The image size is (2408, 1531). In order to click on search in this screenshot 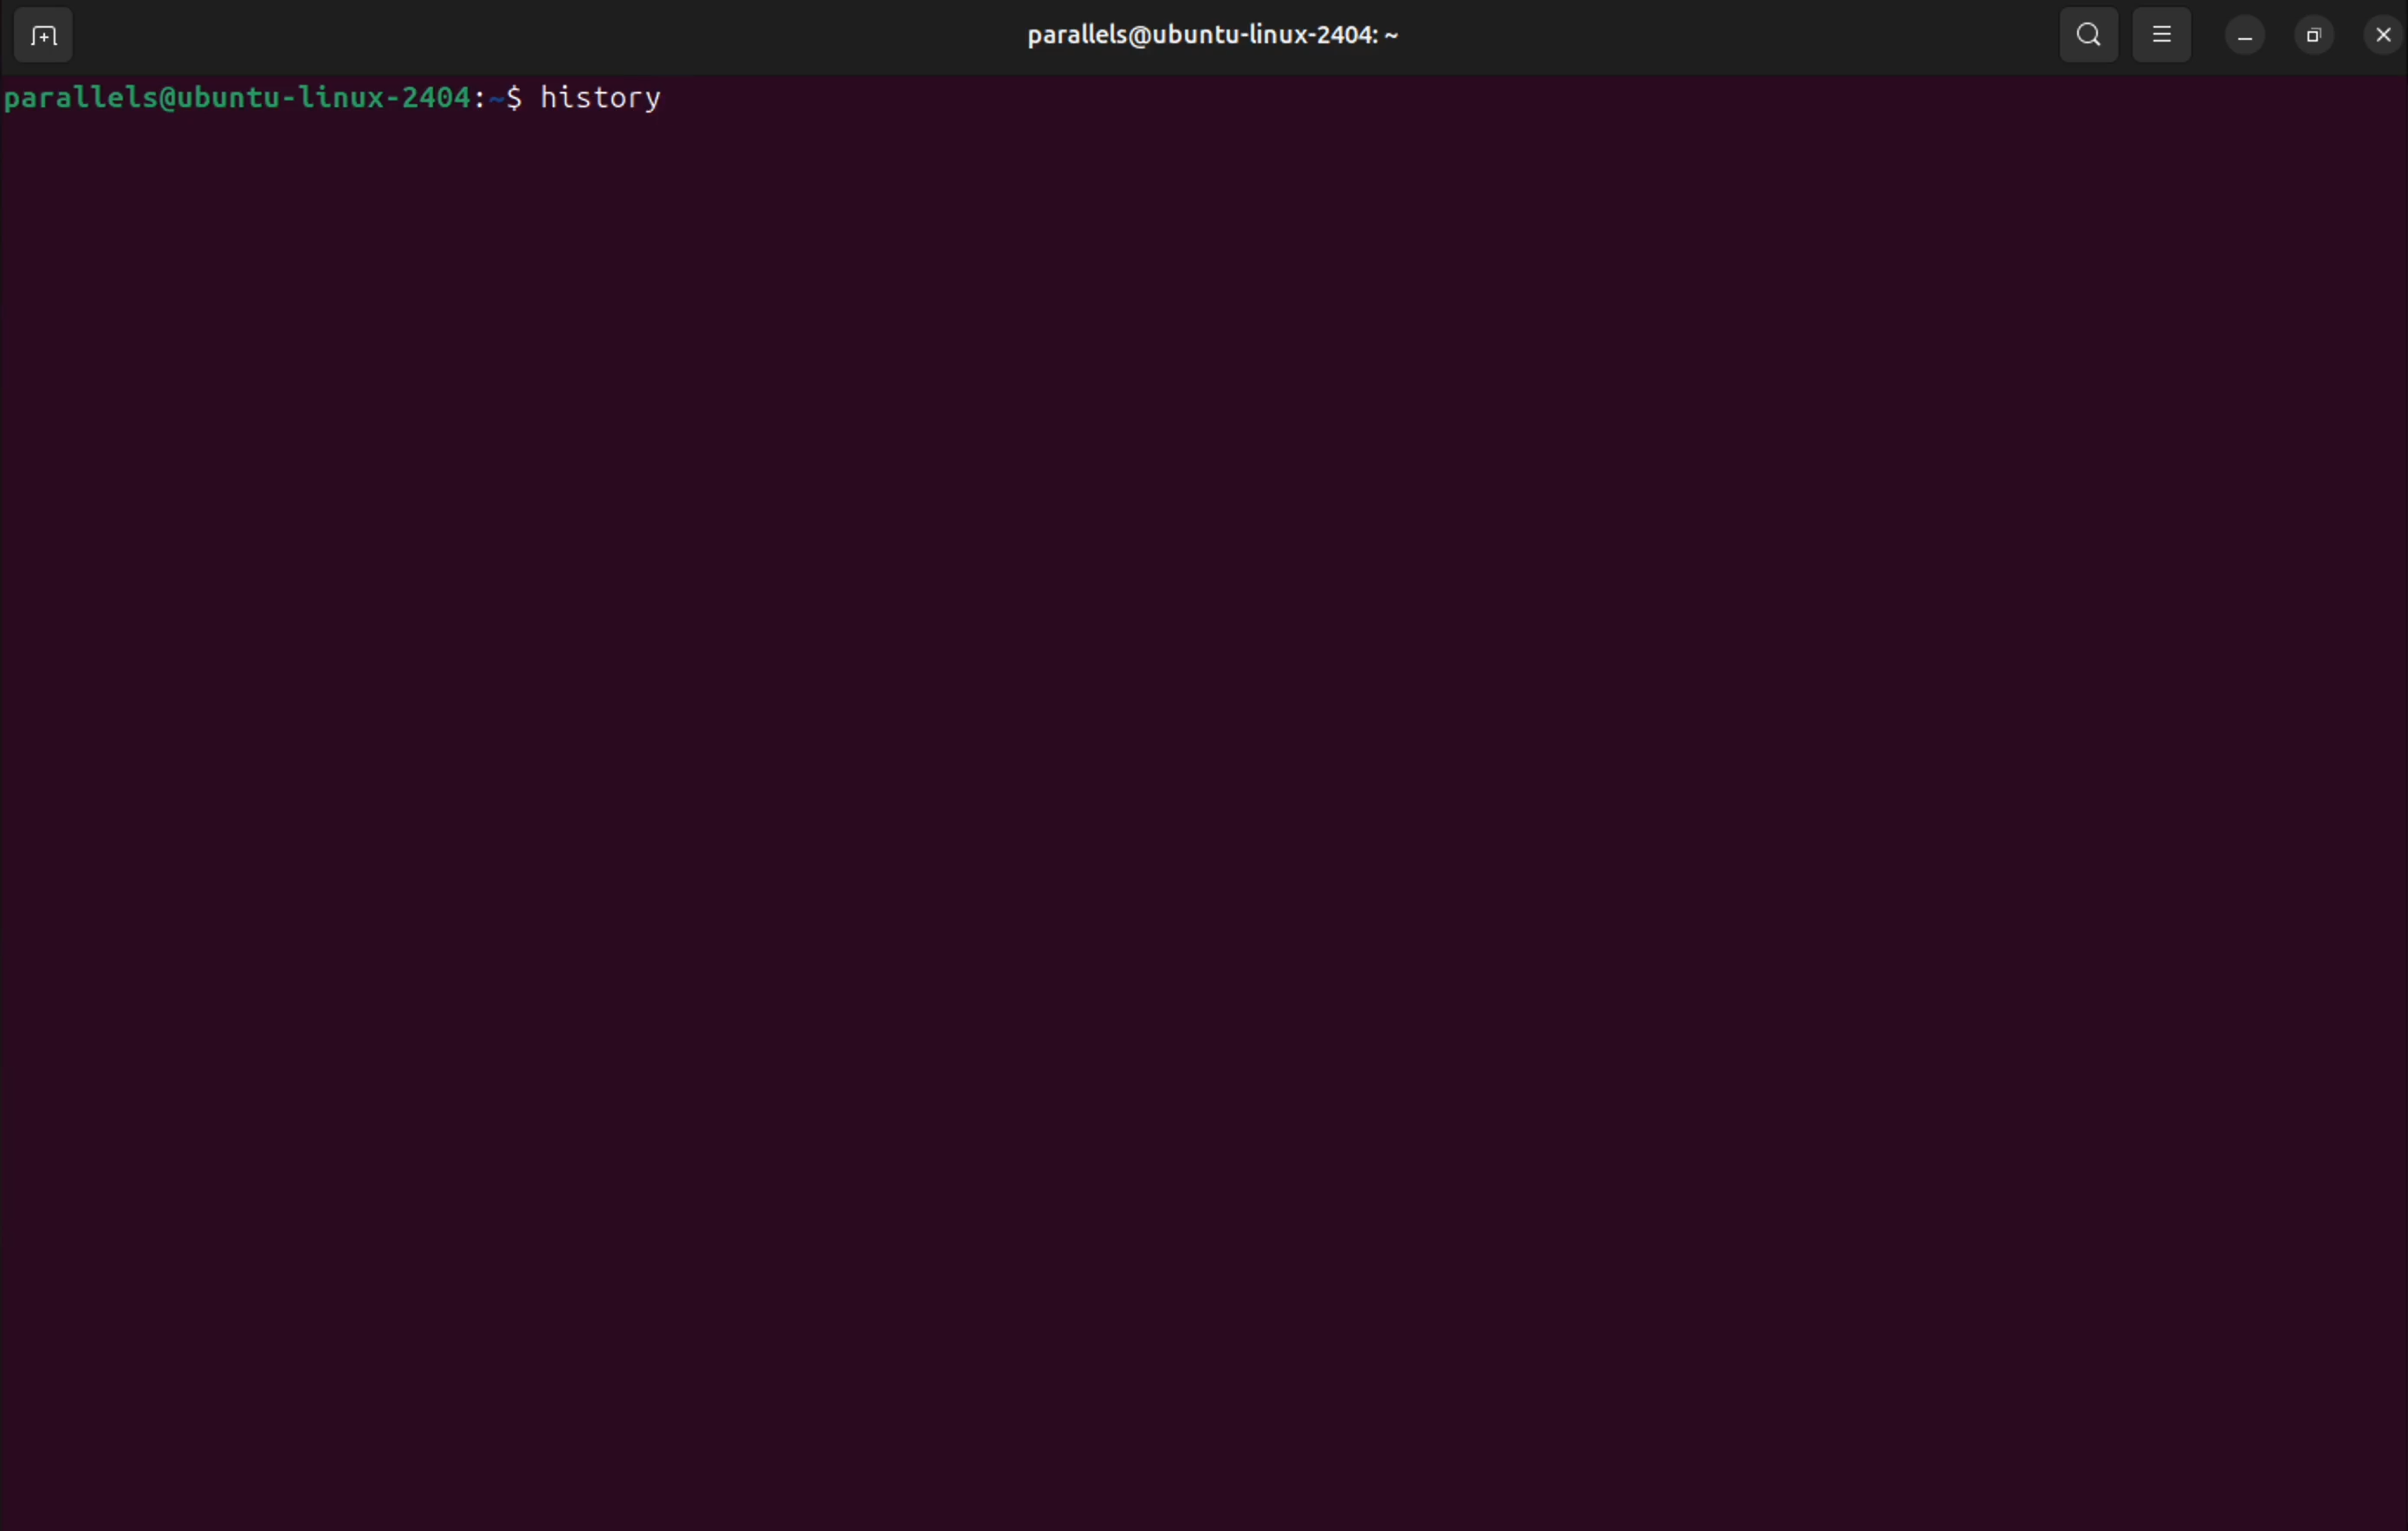, I will do `click(2086, 34)`.